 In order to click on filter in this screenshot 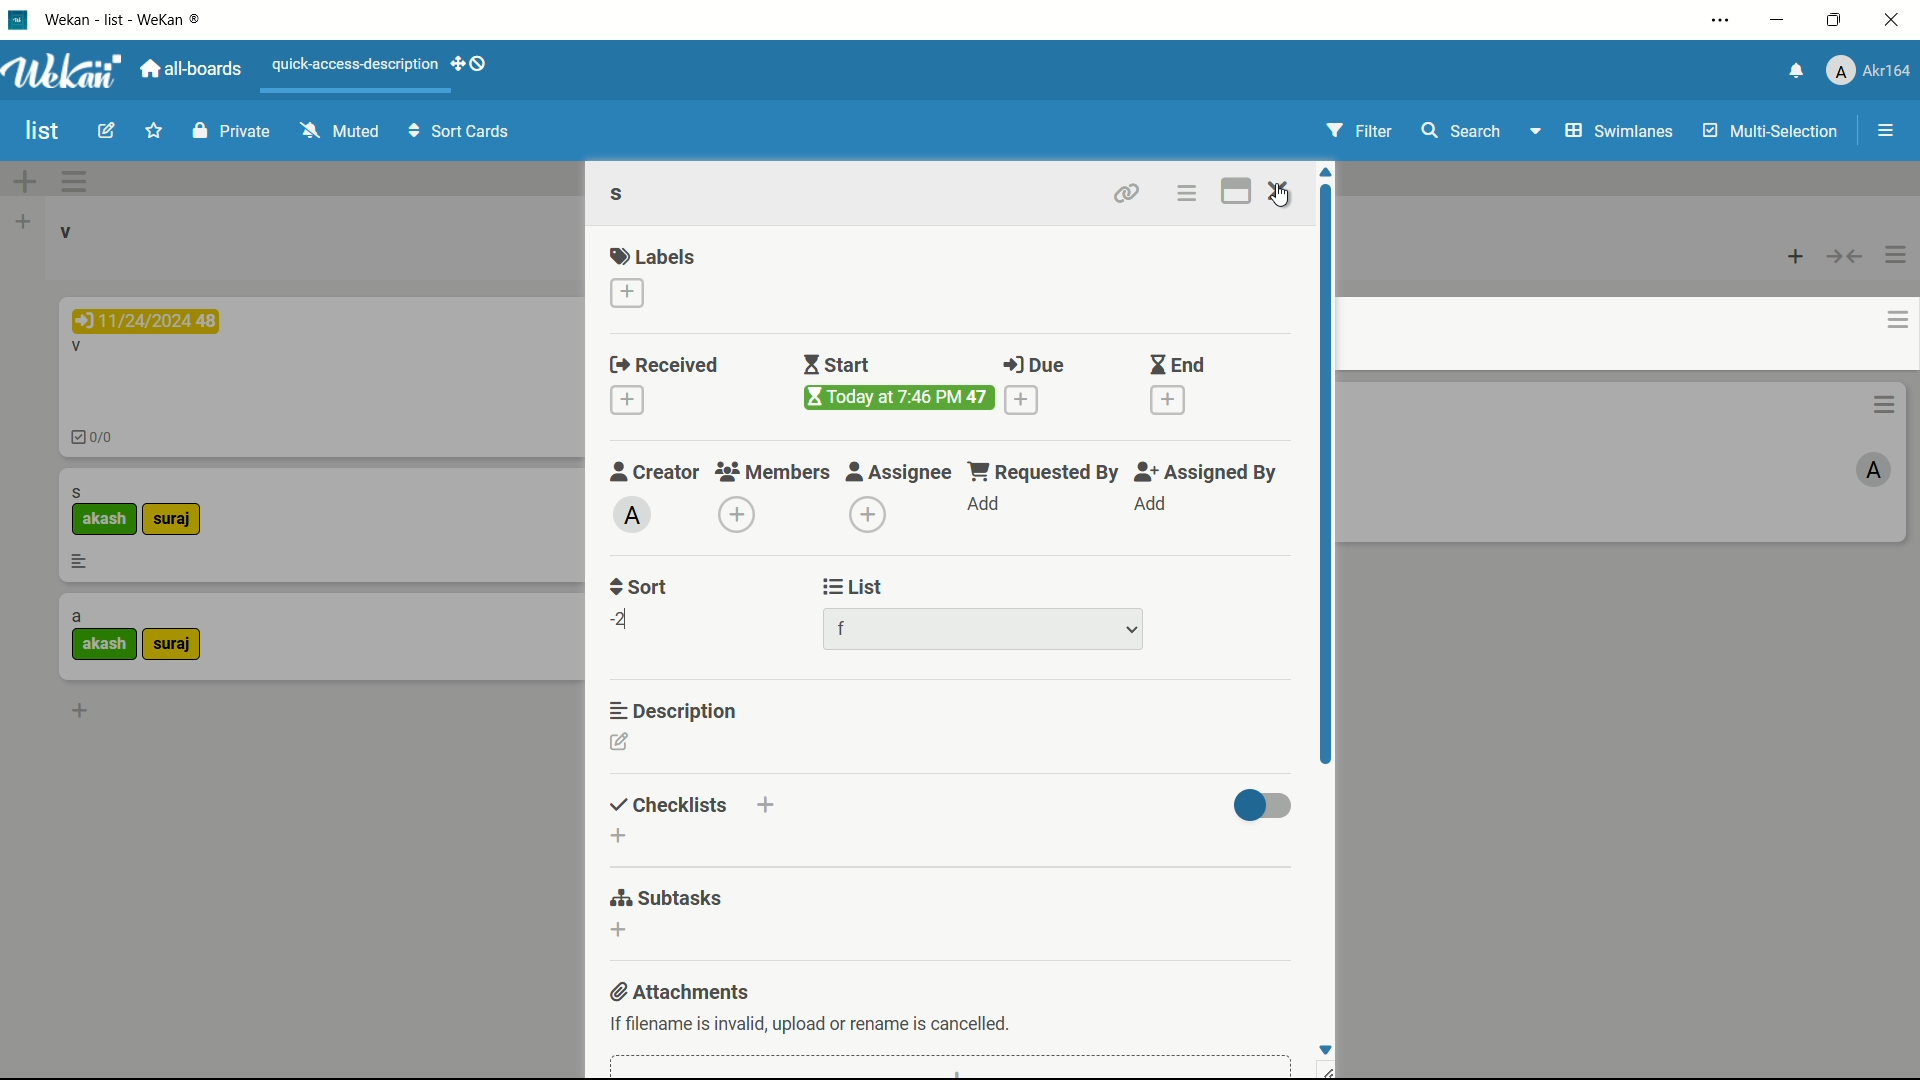, I will do `click(1363, 131)`.